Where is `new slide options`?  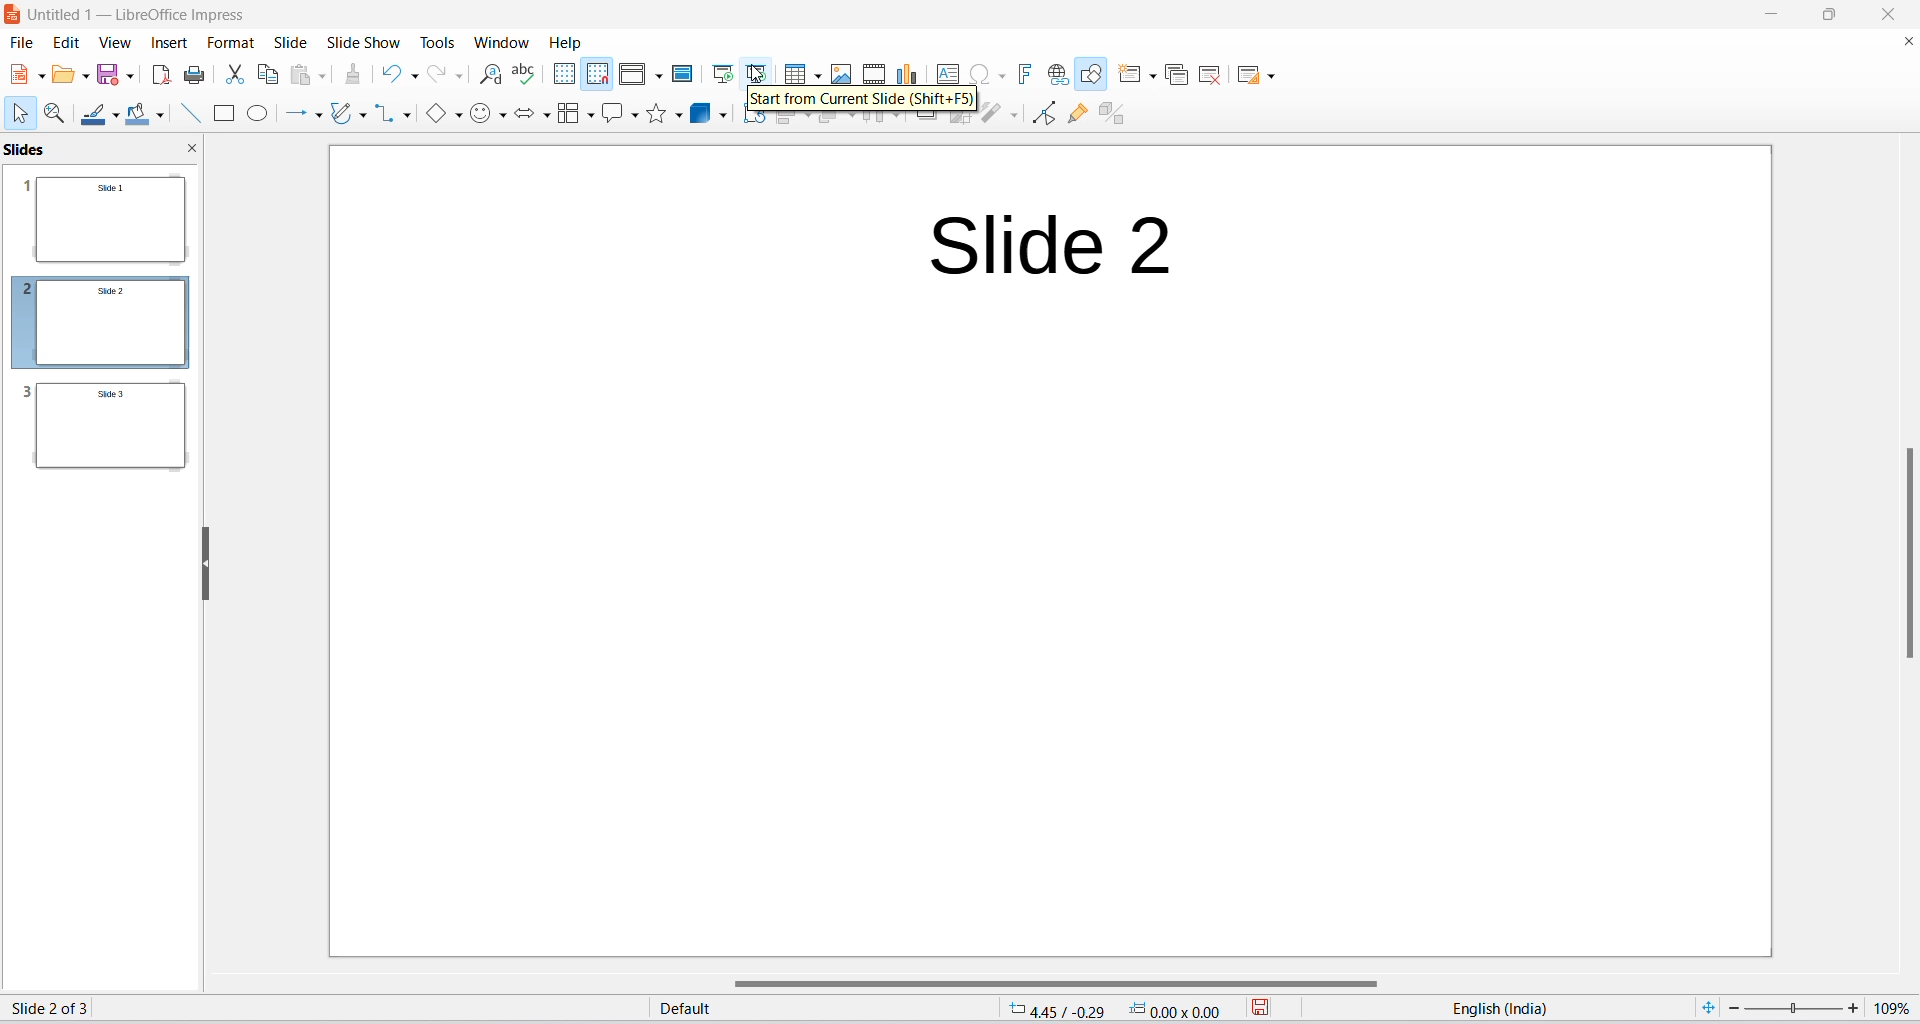 new slide options is located at coordinates (1153, 78).